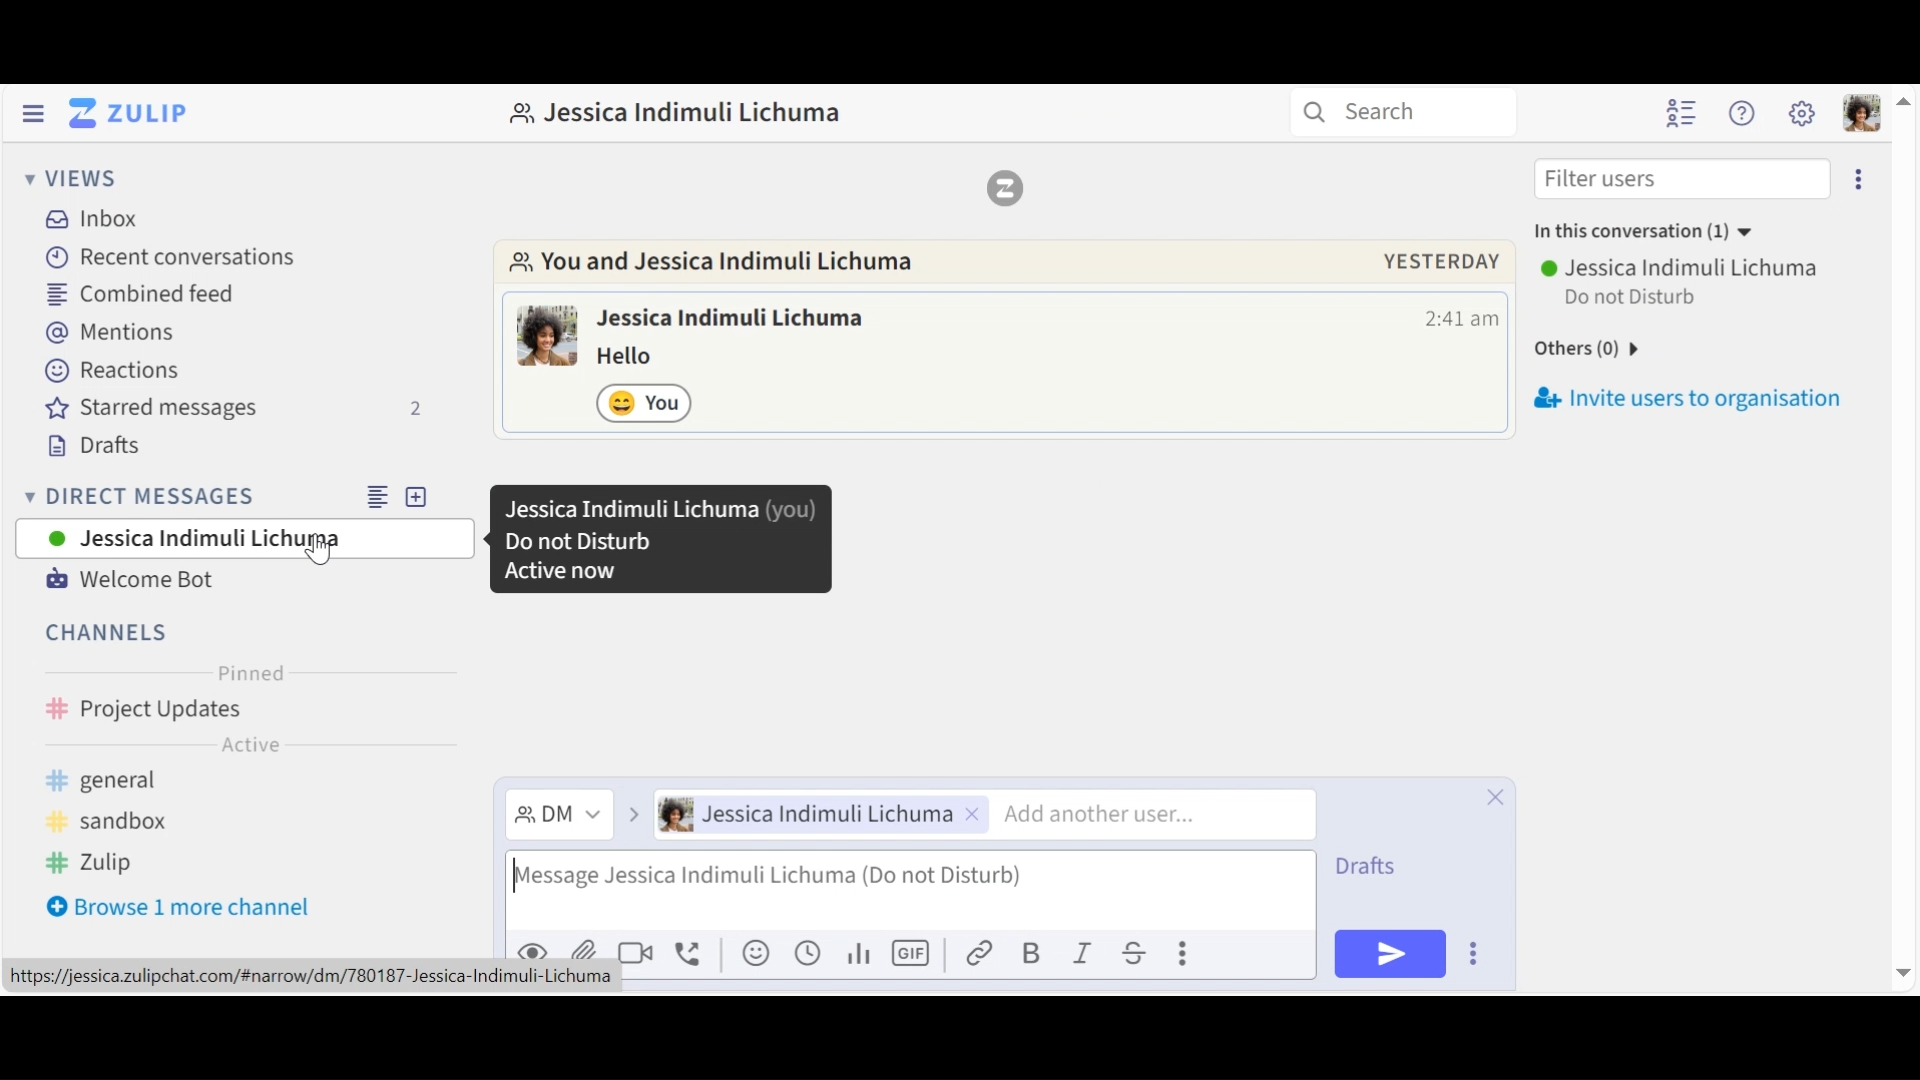 This screenshot has height=1080, width=1920. I want to click on Add GIF, so click(914, 953).